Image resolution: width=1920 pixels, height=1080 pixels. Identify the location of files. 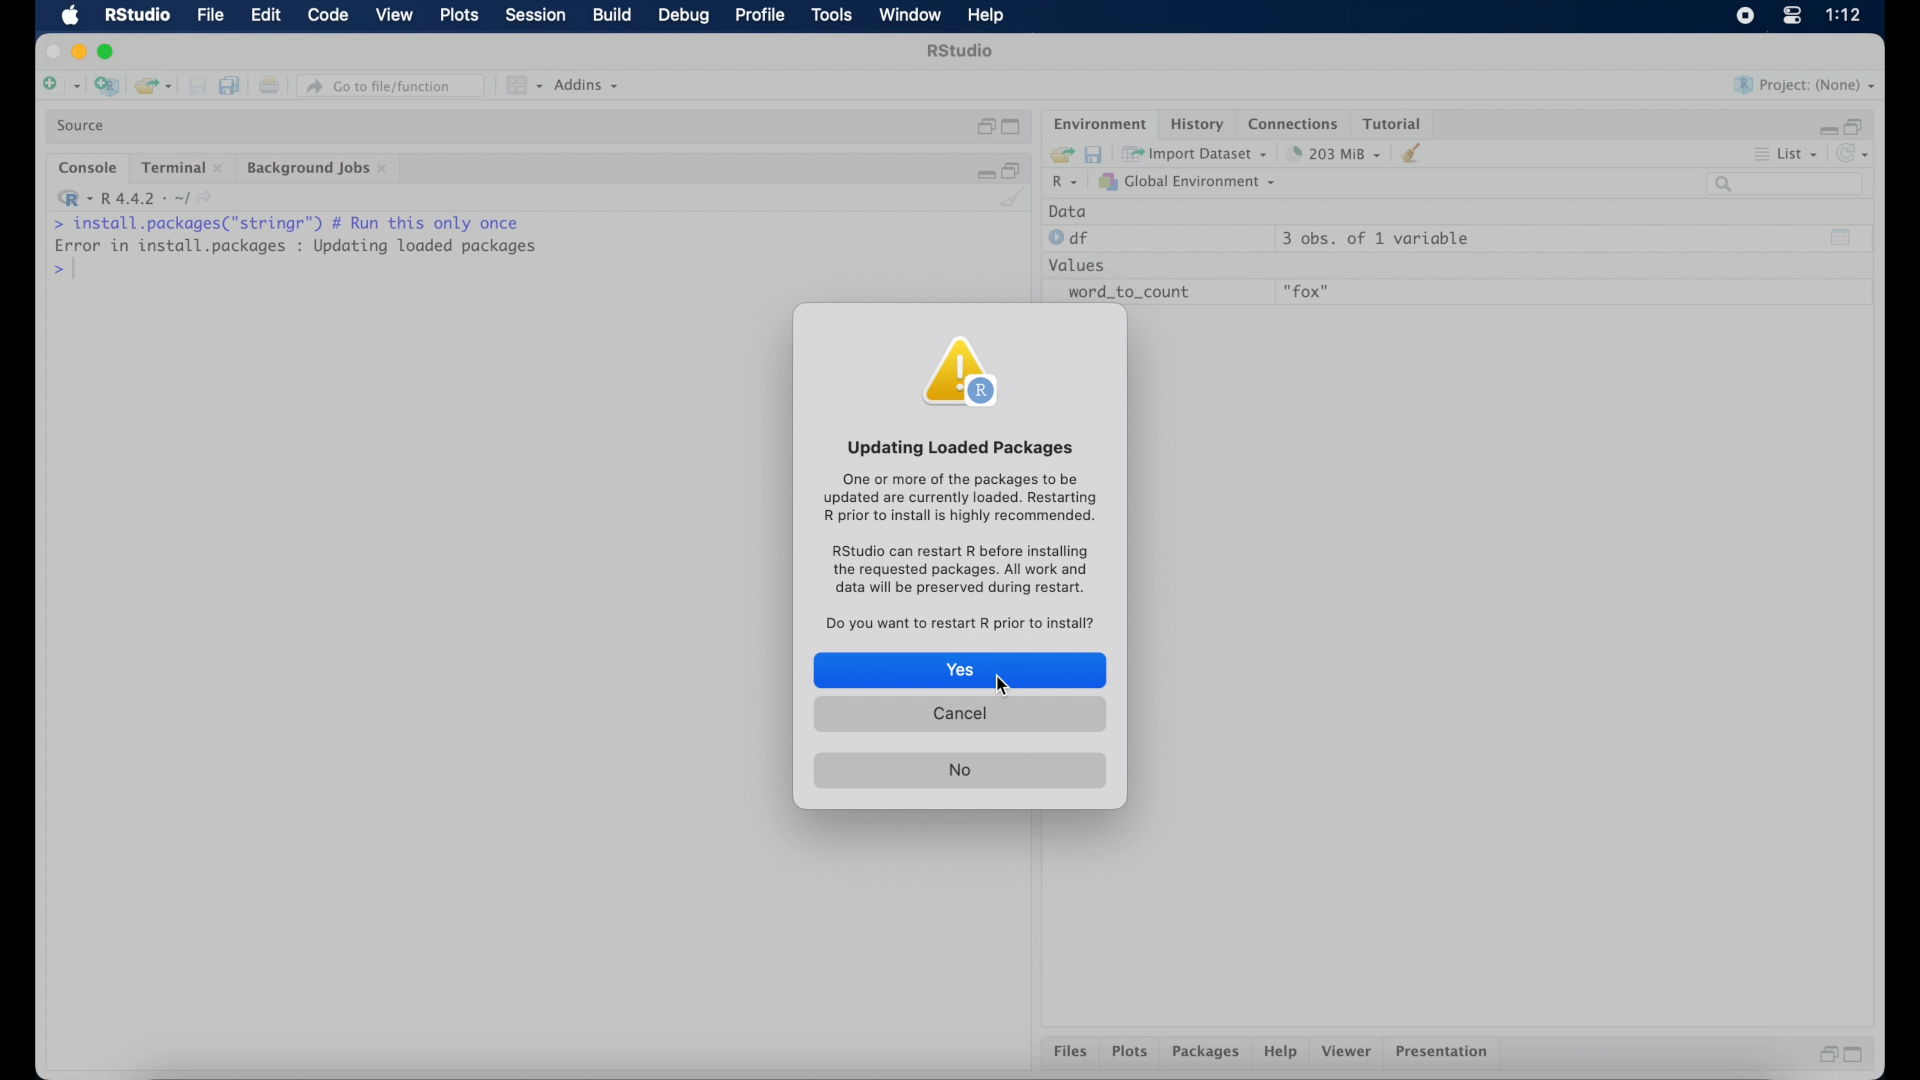
(1074, 1052).